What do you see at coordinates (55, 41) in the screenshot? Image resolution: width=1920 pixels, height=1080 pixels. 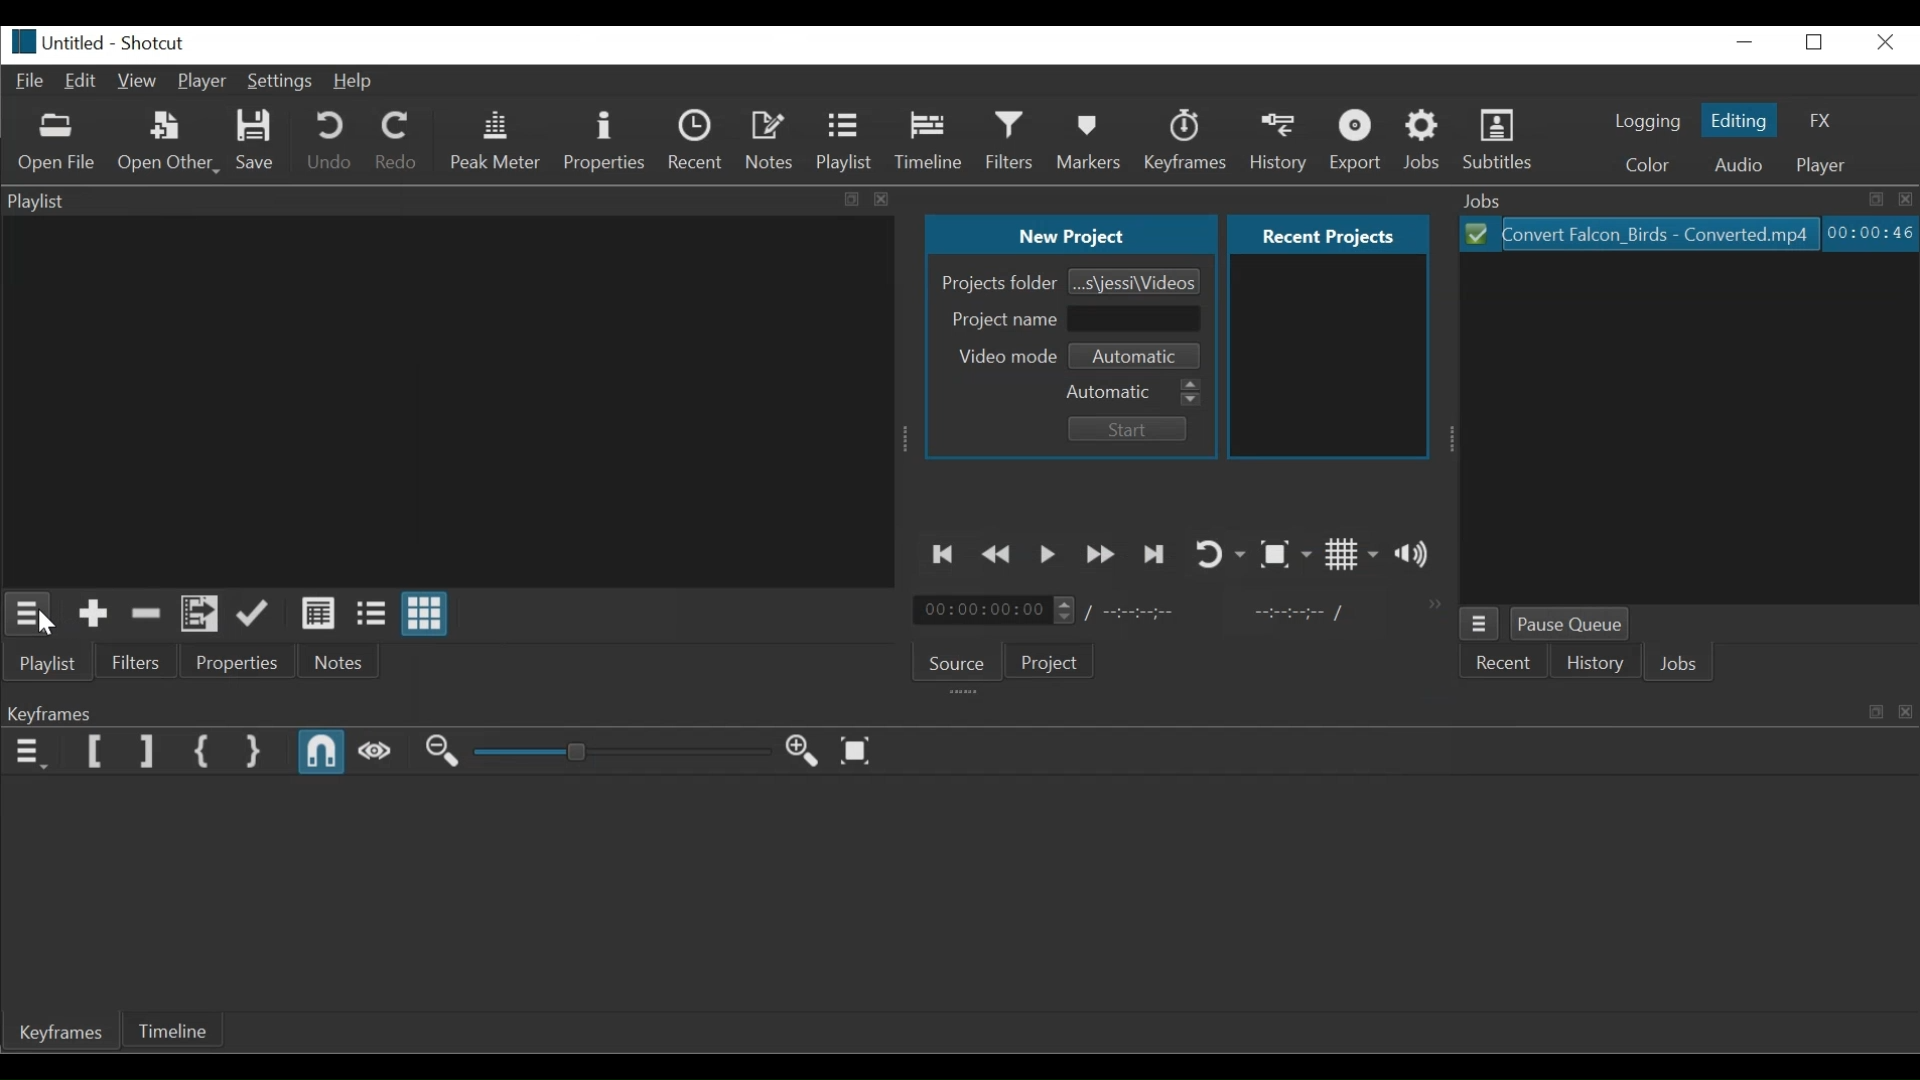 I see `File name` at bounding box center [55, 41].